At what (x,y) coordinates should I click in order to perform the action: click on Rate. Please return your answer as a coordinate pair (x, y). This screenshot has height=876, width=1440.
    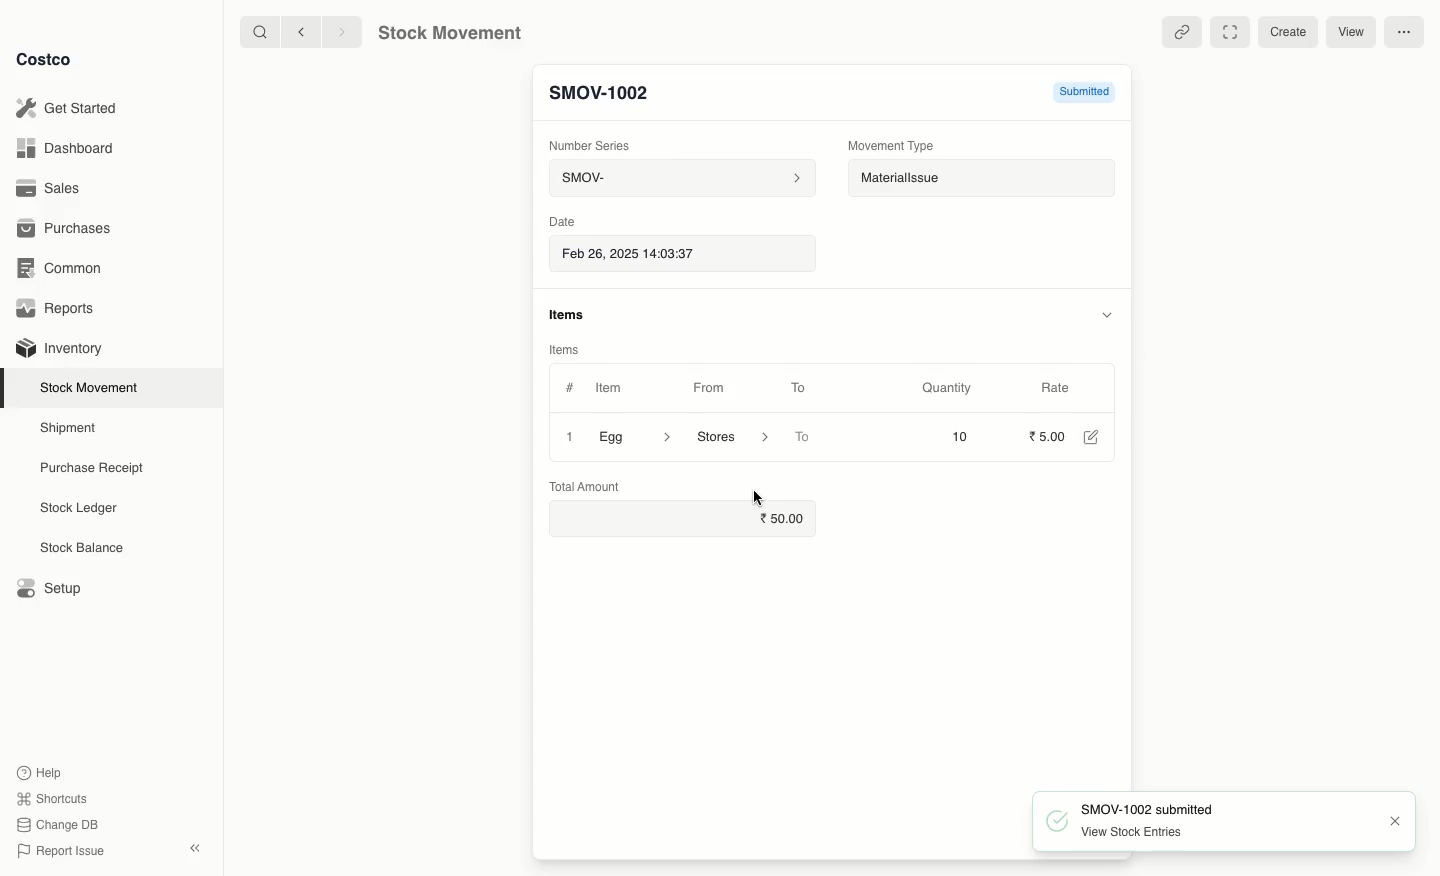
    Looking at the image, I should click on (1056, 385).